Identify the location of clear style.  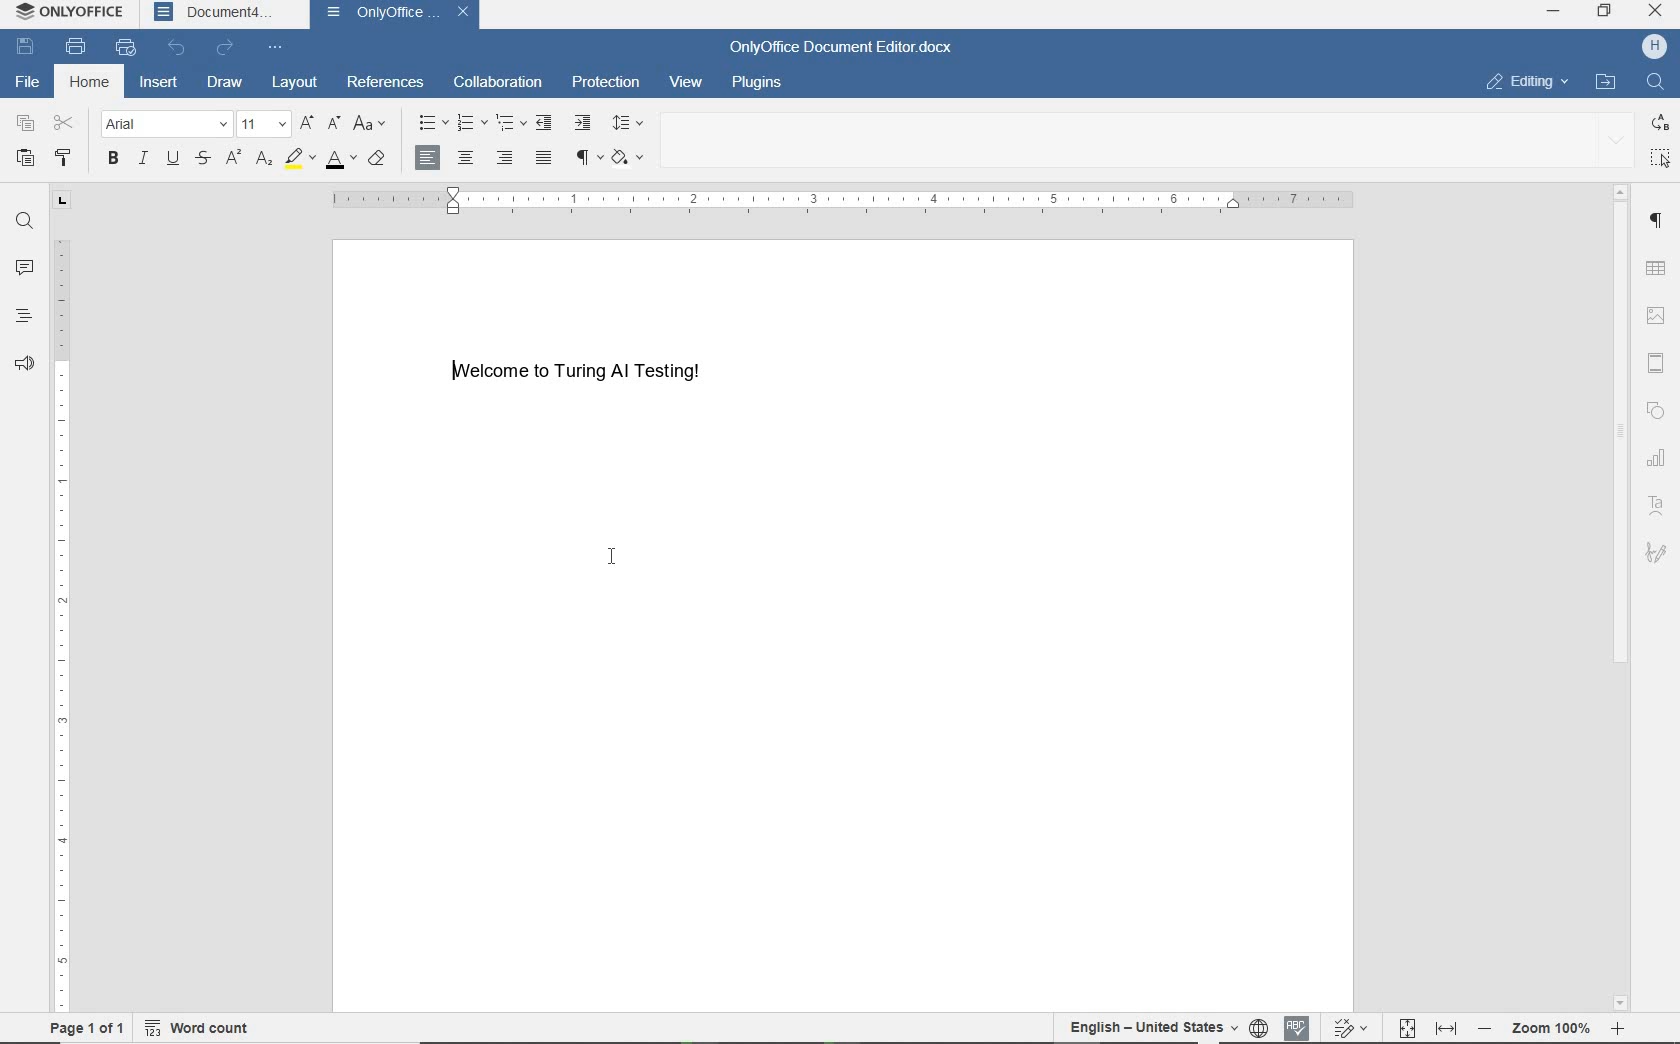
(381, 160).